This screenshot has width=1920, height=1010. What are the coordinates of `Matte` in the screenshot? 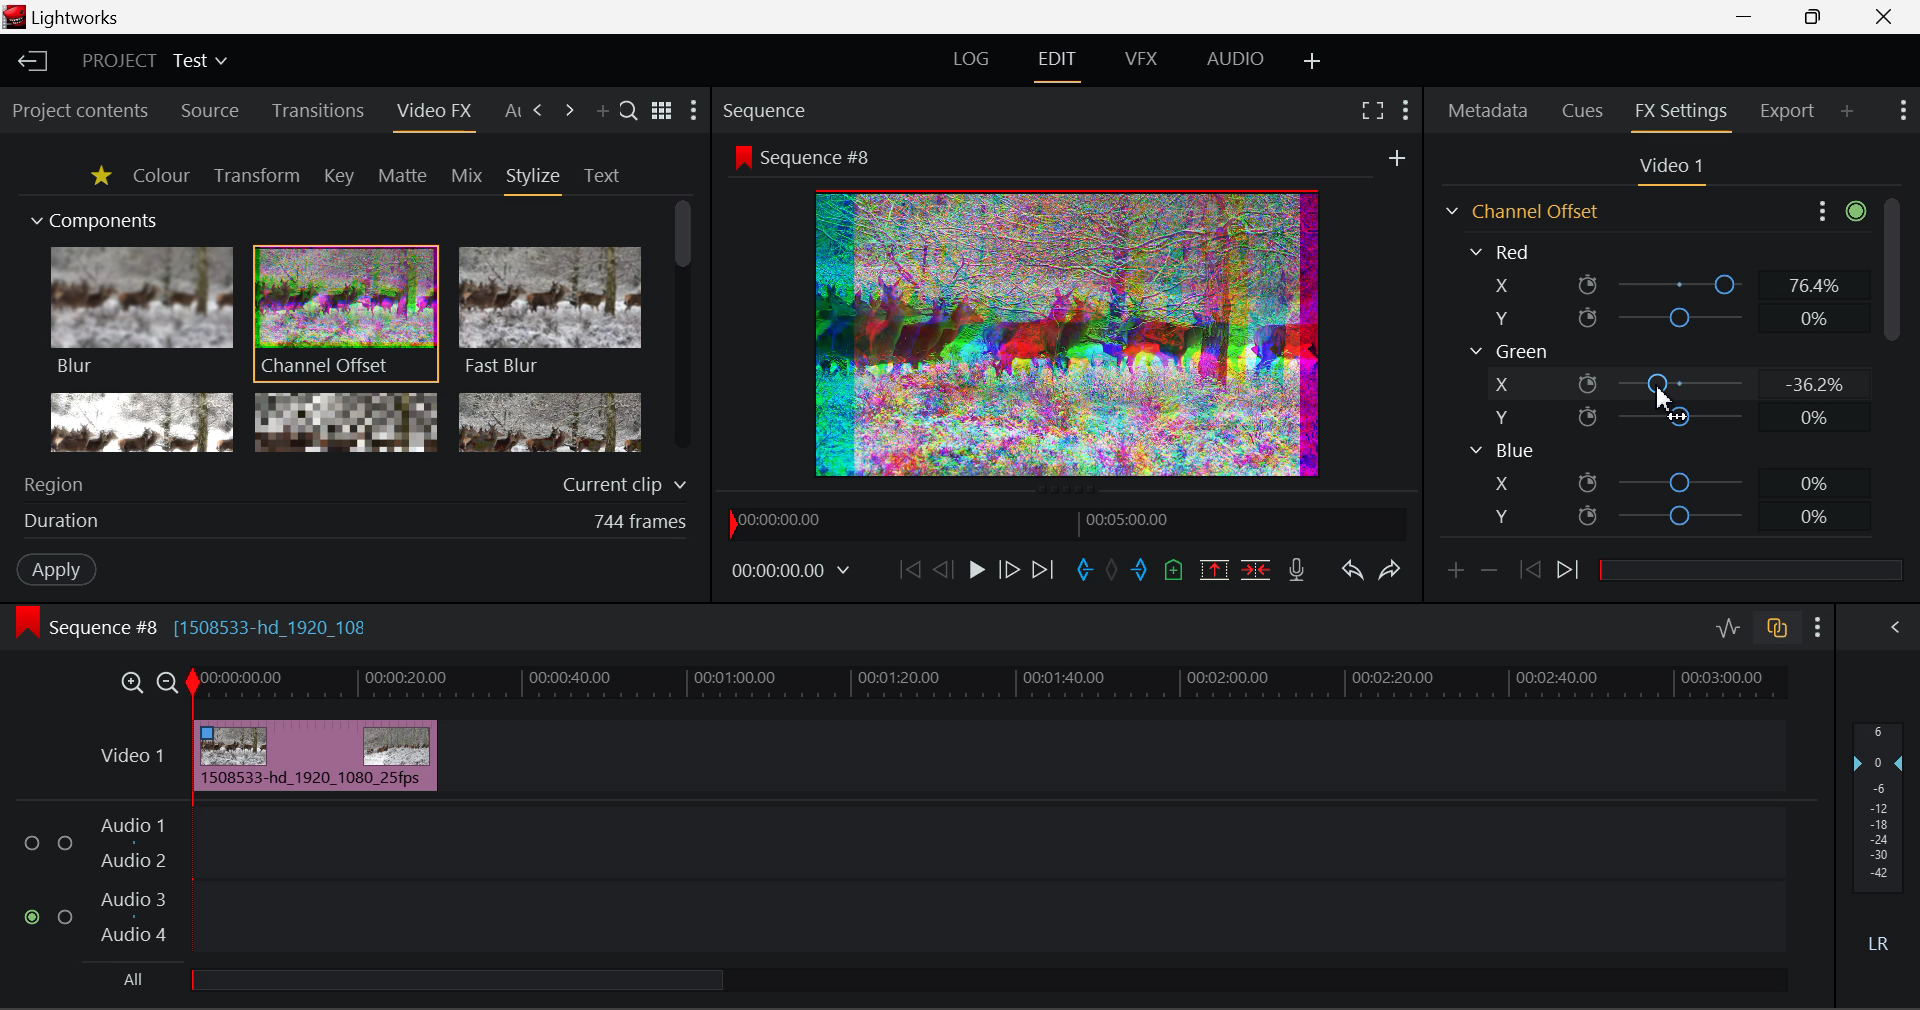 It's located at (403, 177).